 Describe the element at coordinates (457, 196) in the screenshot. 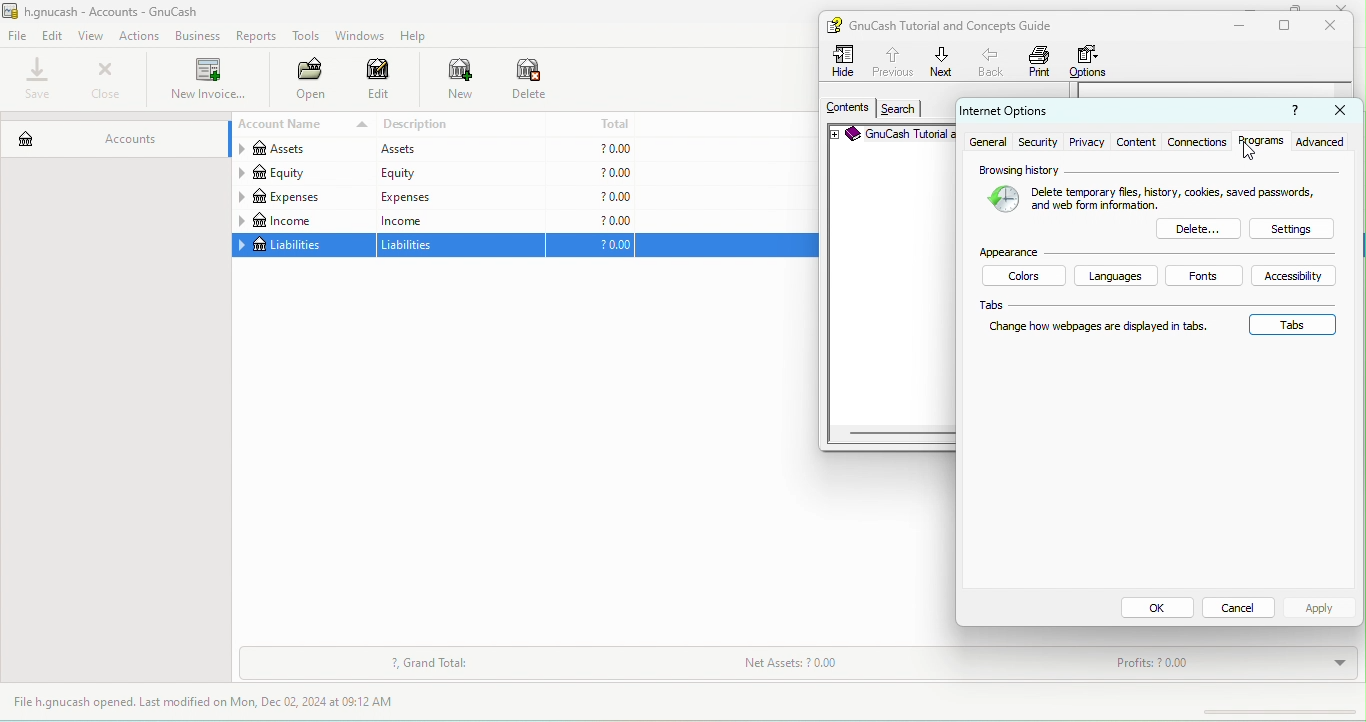

I see `expeness` at that location.